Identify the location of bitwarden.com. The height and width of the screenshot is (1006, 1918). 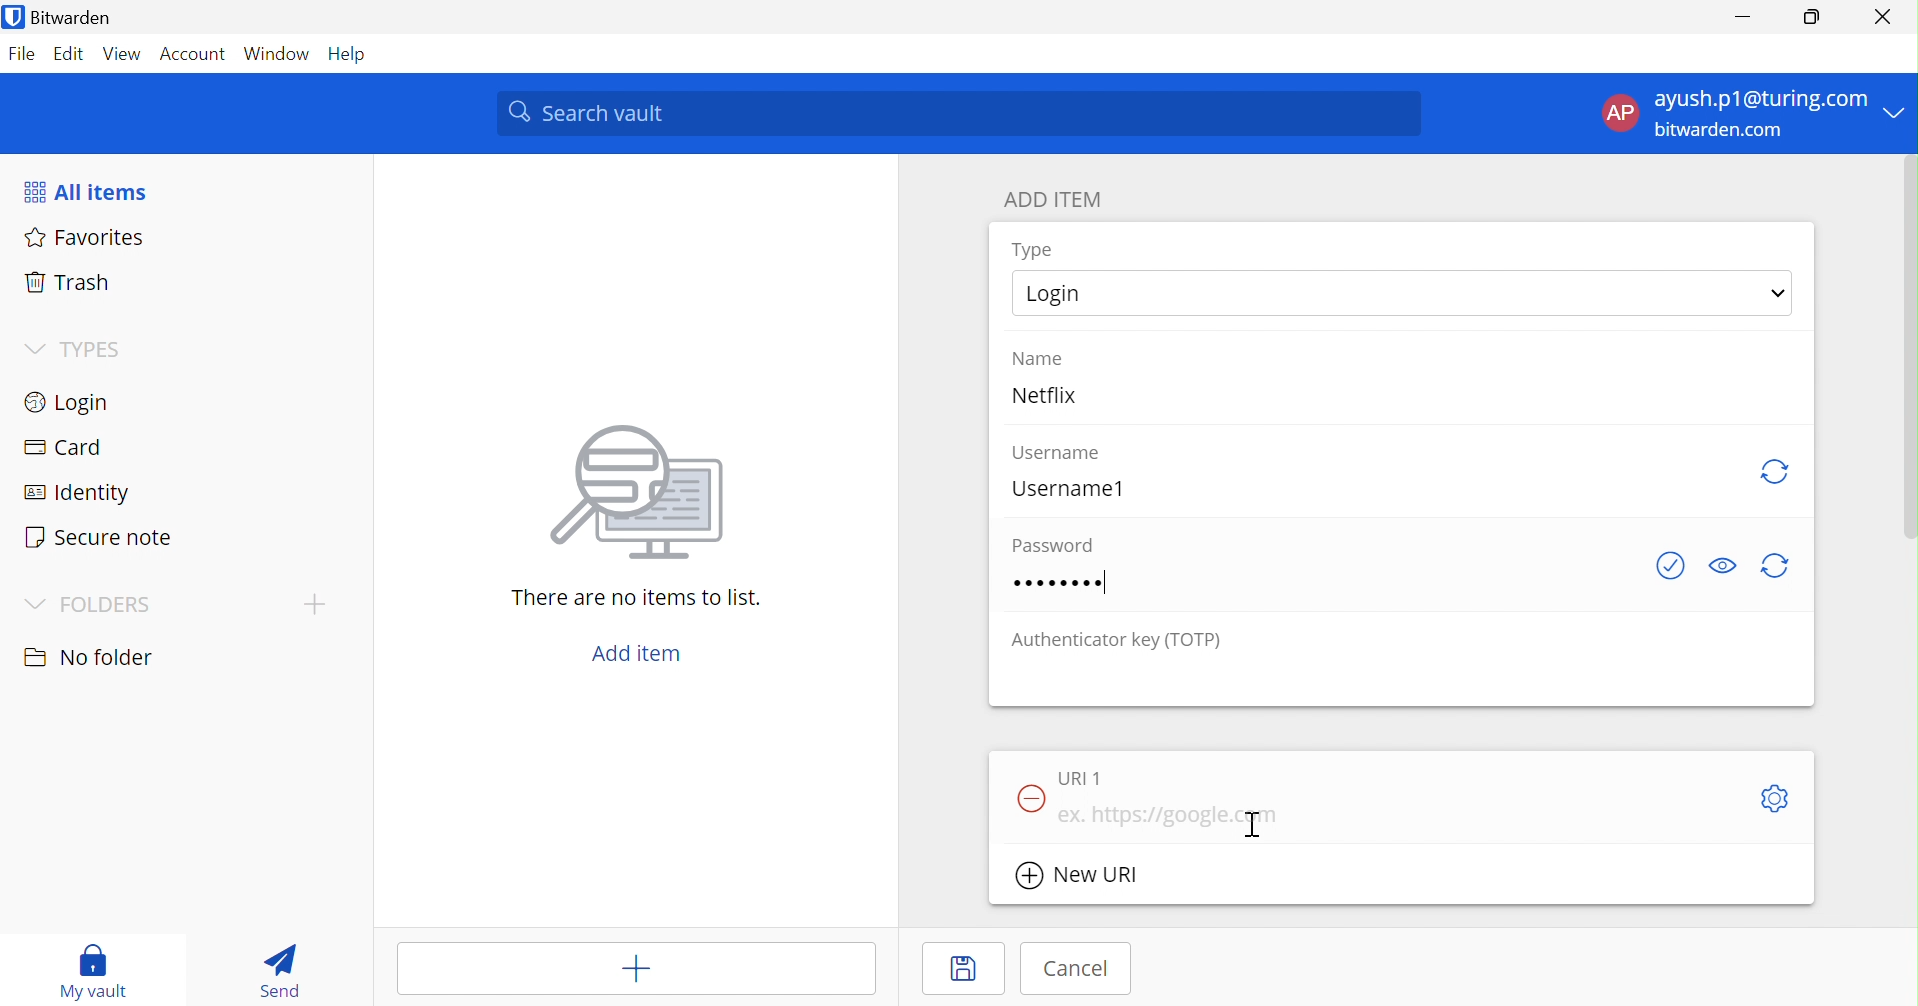
(1718, 129).